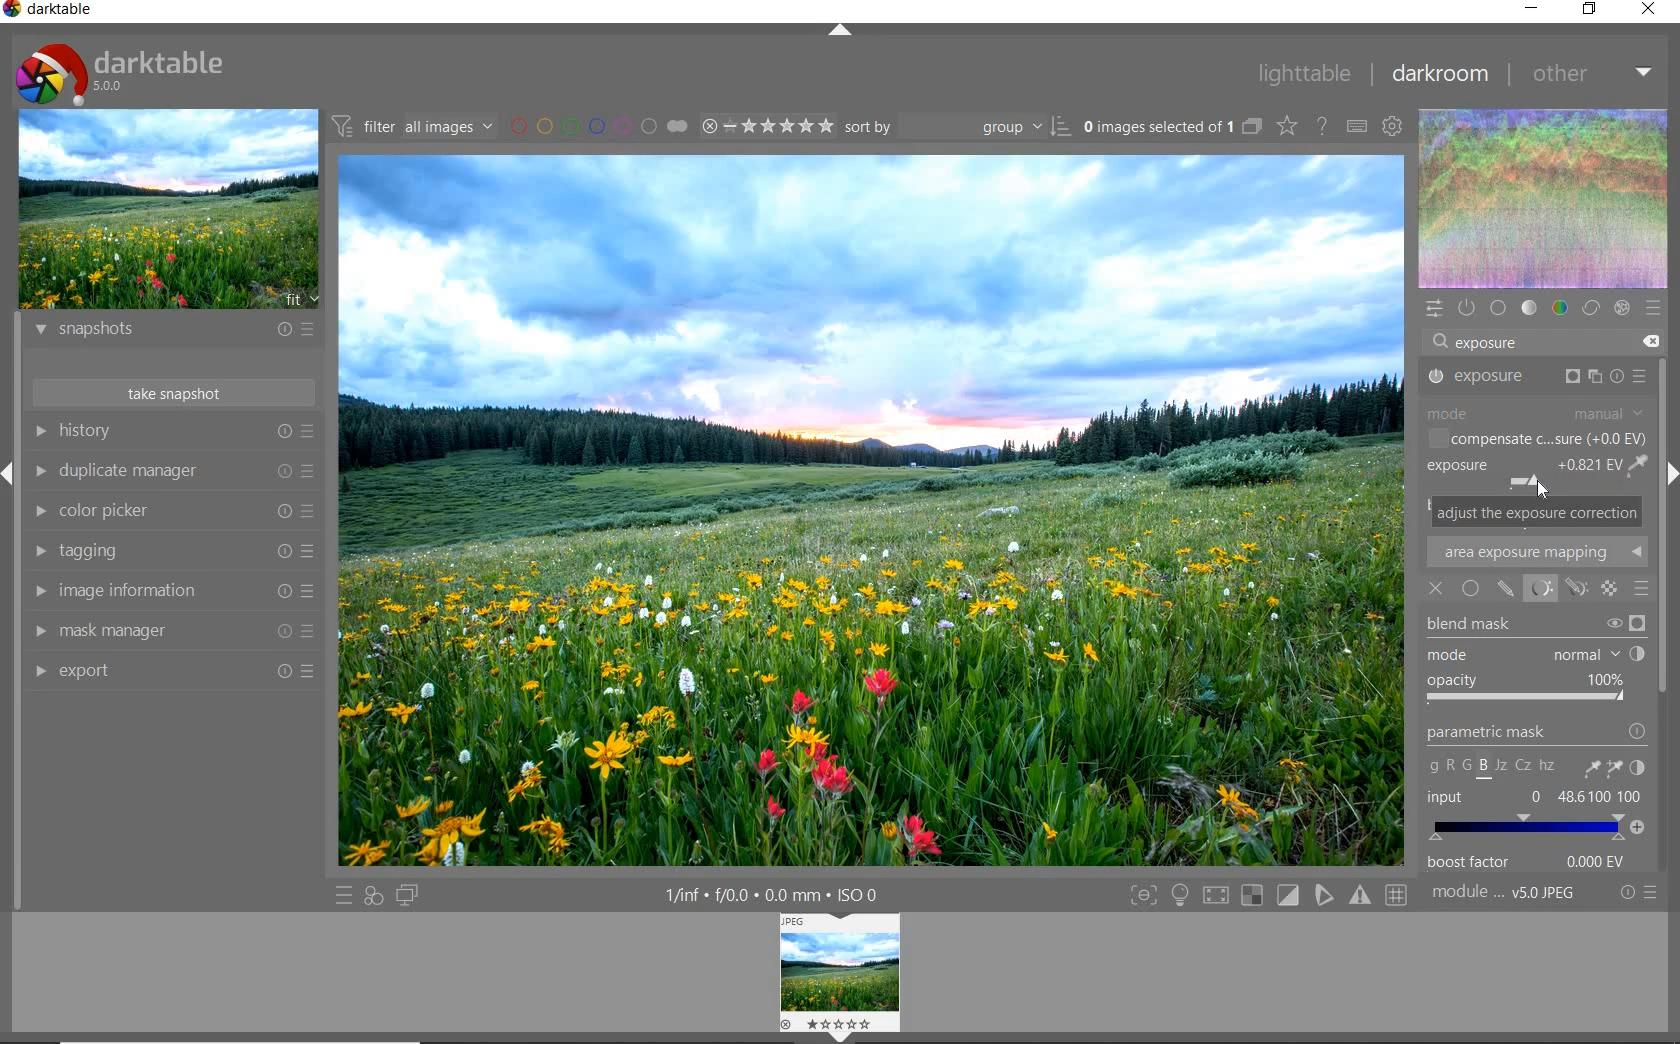 The image size is (1680, 1044). What do you see at coordinates (770, 128) in the screenshot?
I see `range rating of selected images` at bounding box center [770, 128].